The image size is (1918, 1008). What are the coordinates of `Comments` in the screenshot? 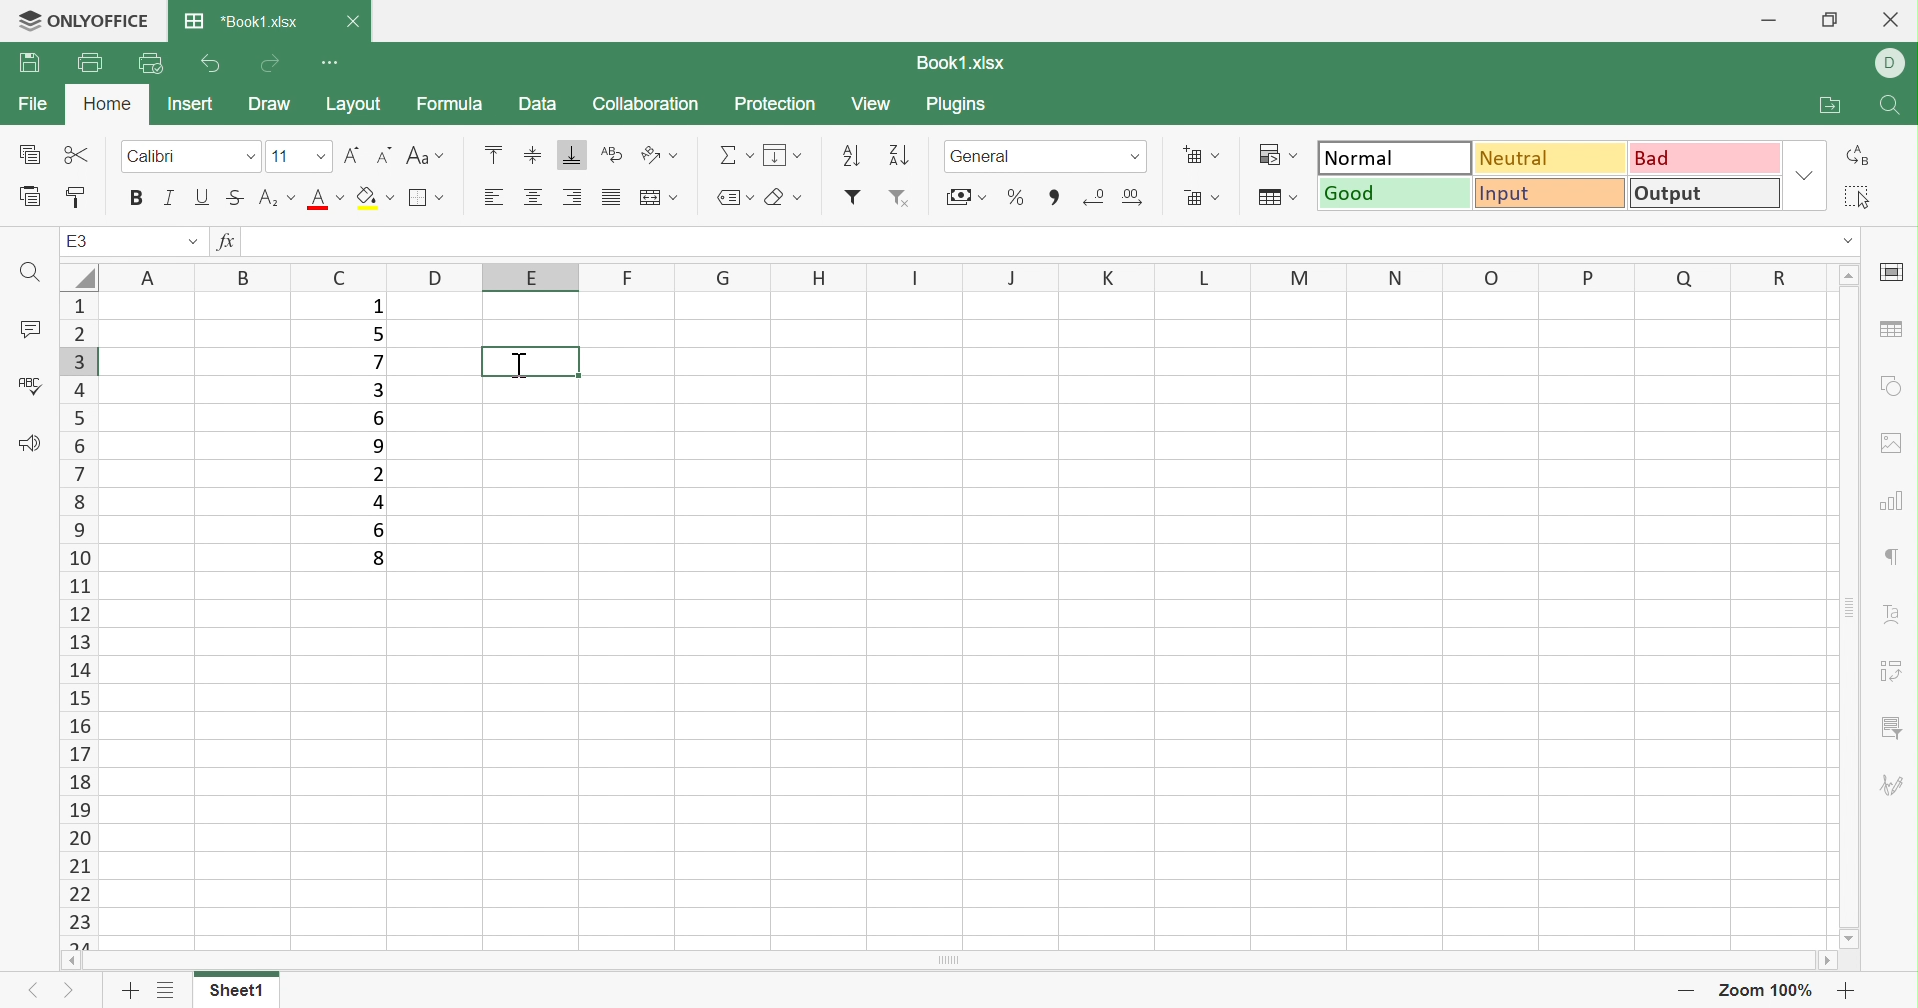 It's located at (29, 330).